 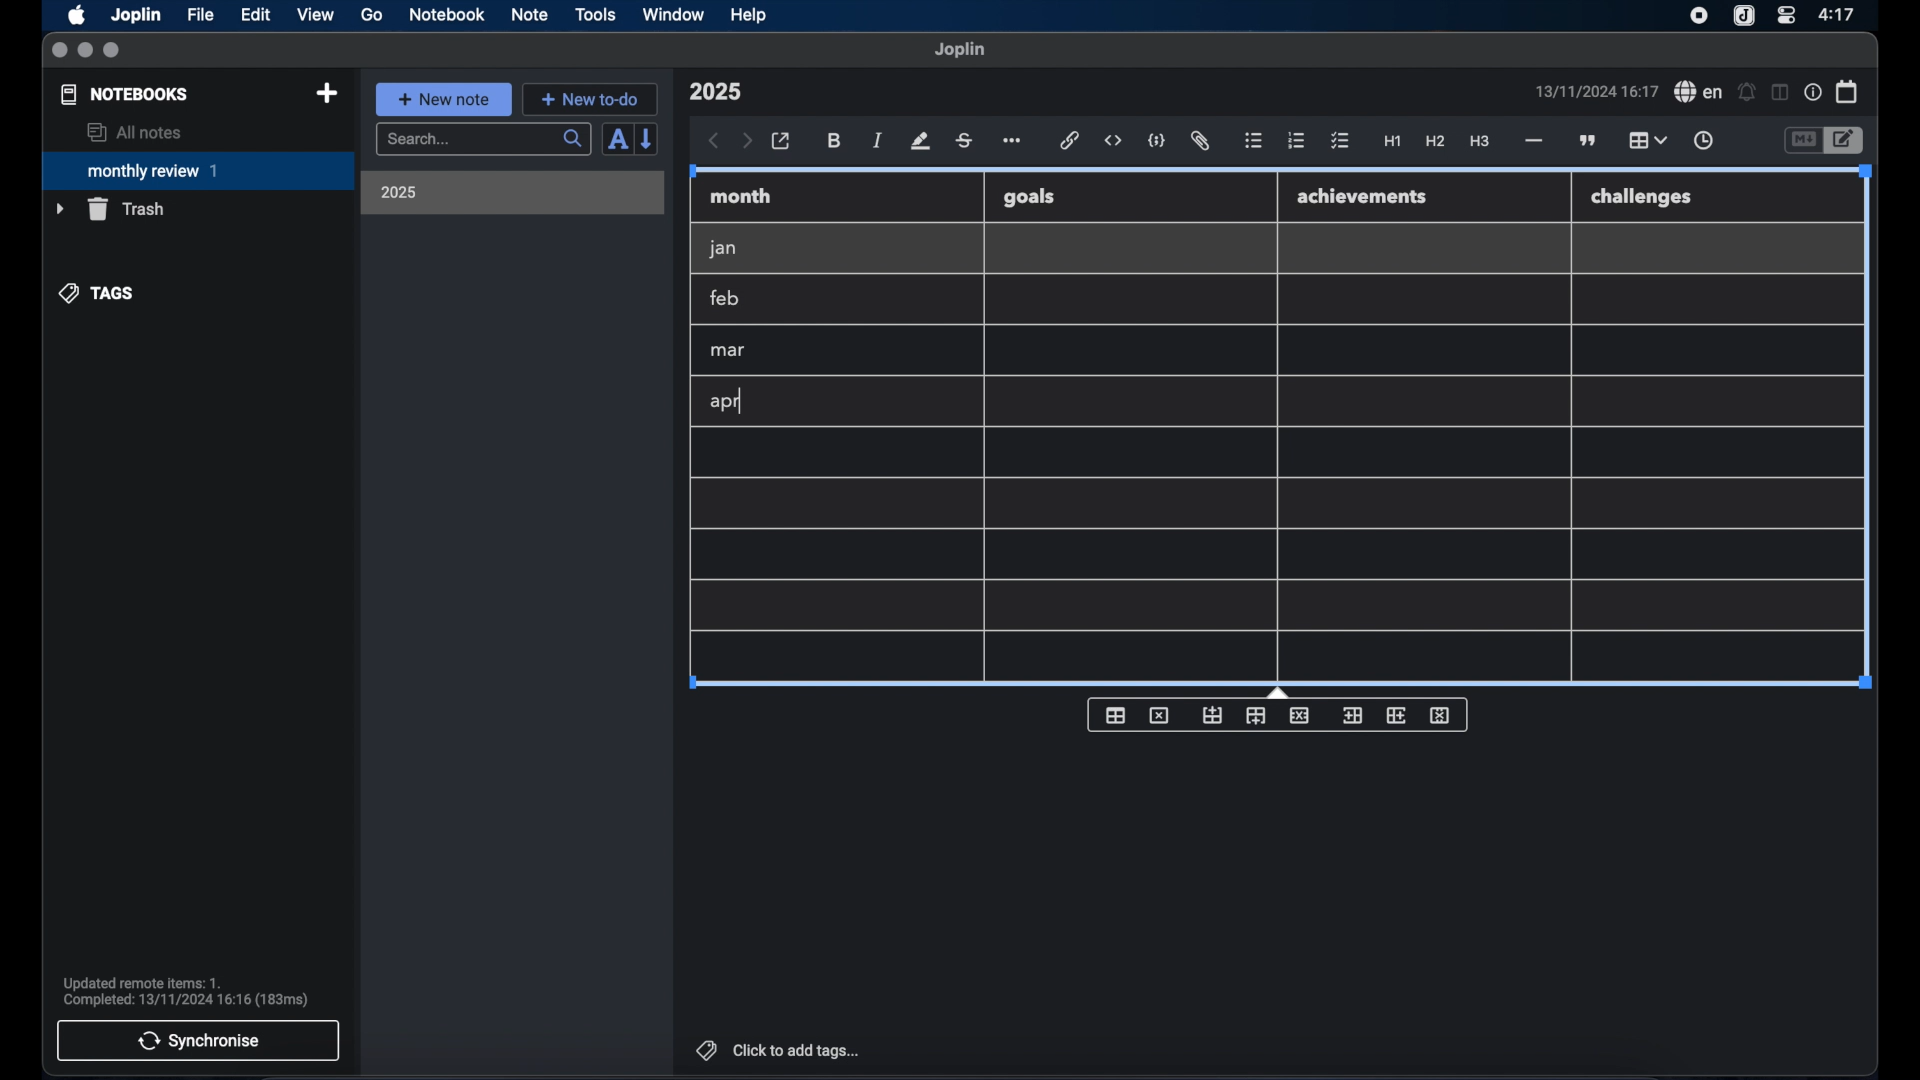 What do you see at coordinates (1747, 93) in the screenshot?
I see `set alarm` at bounding box center [1747, 93].